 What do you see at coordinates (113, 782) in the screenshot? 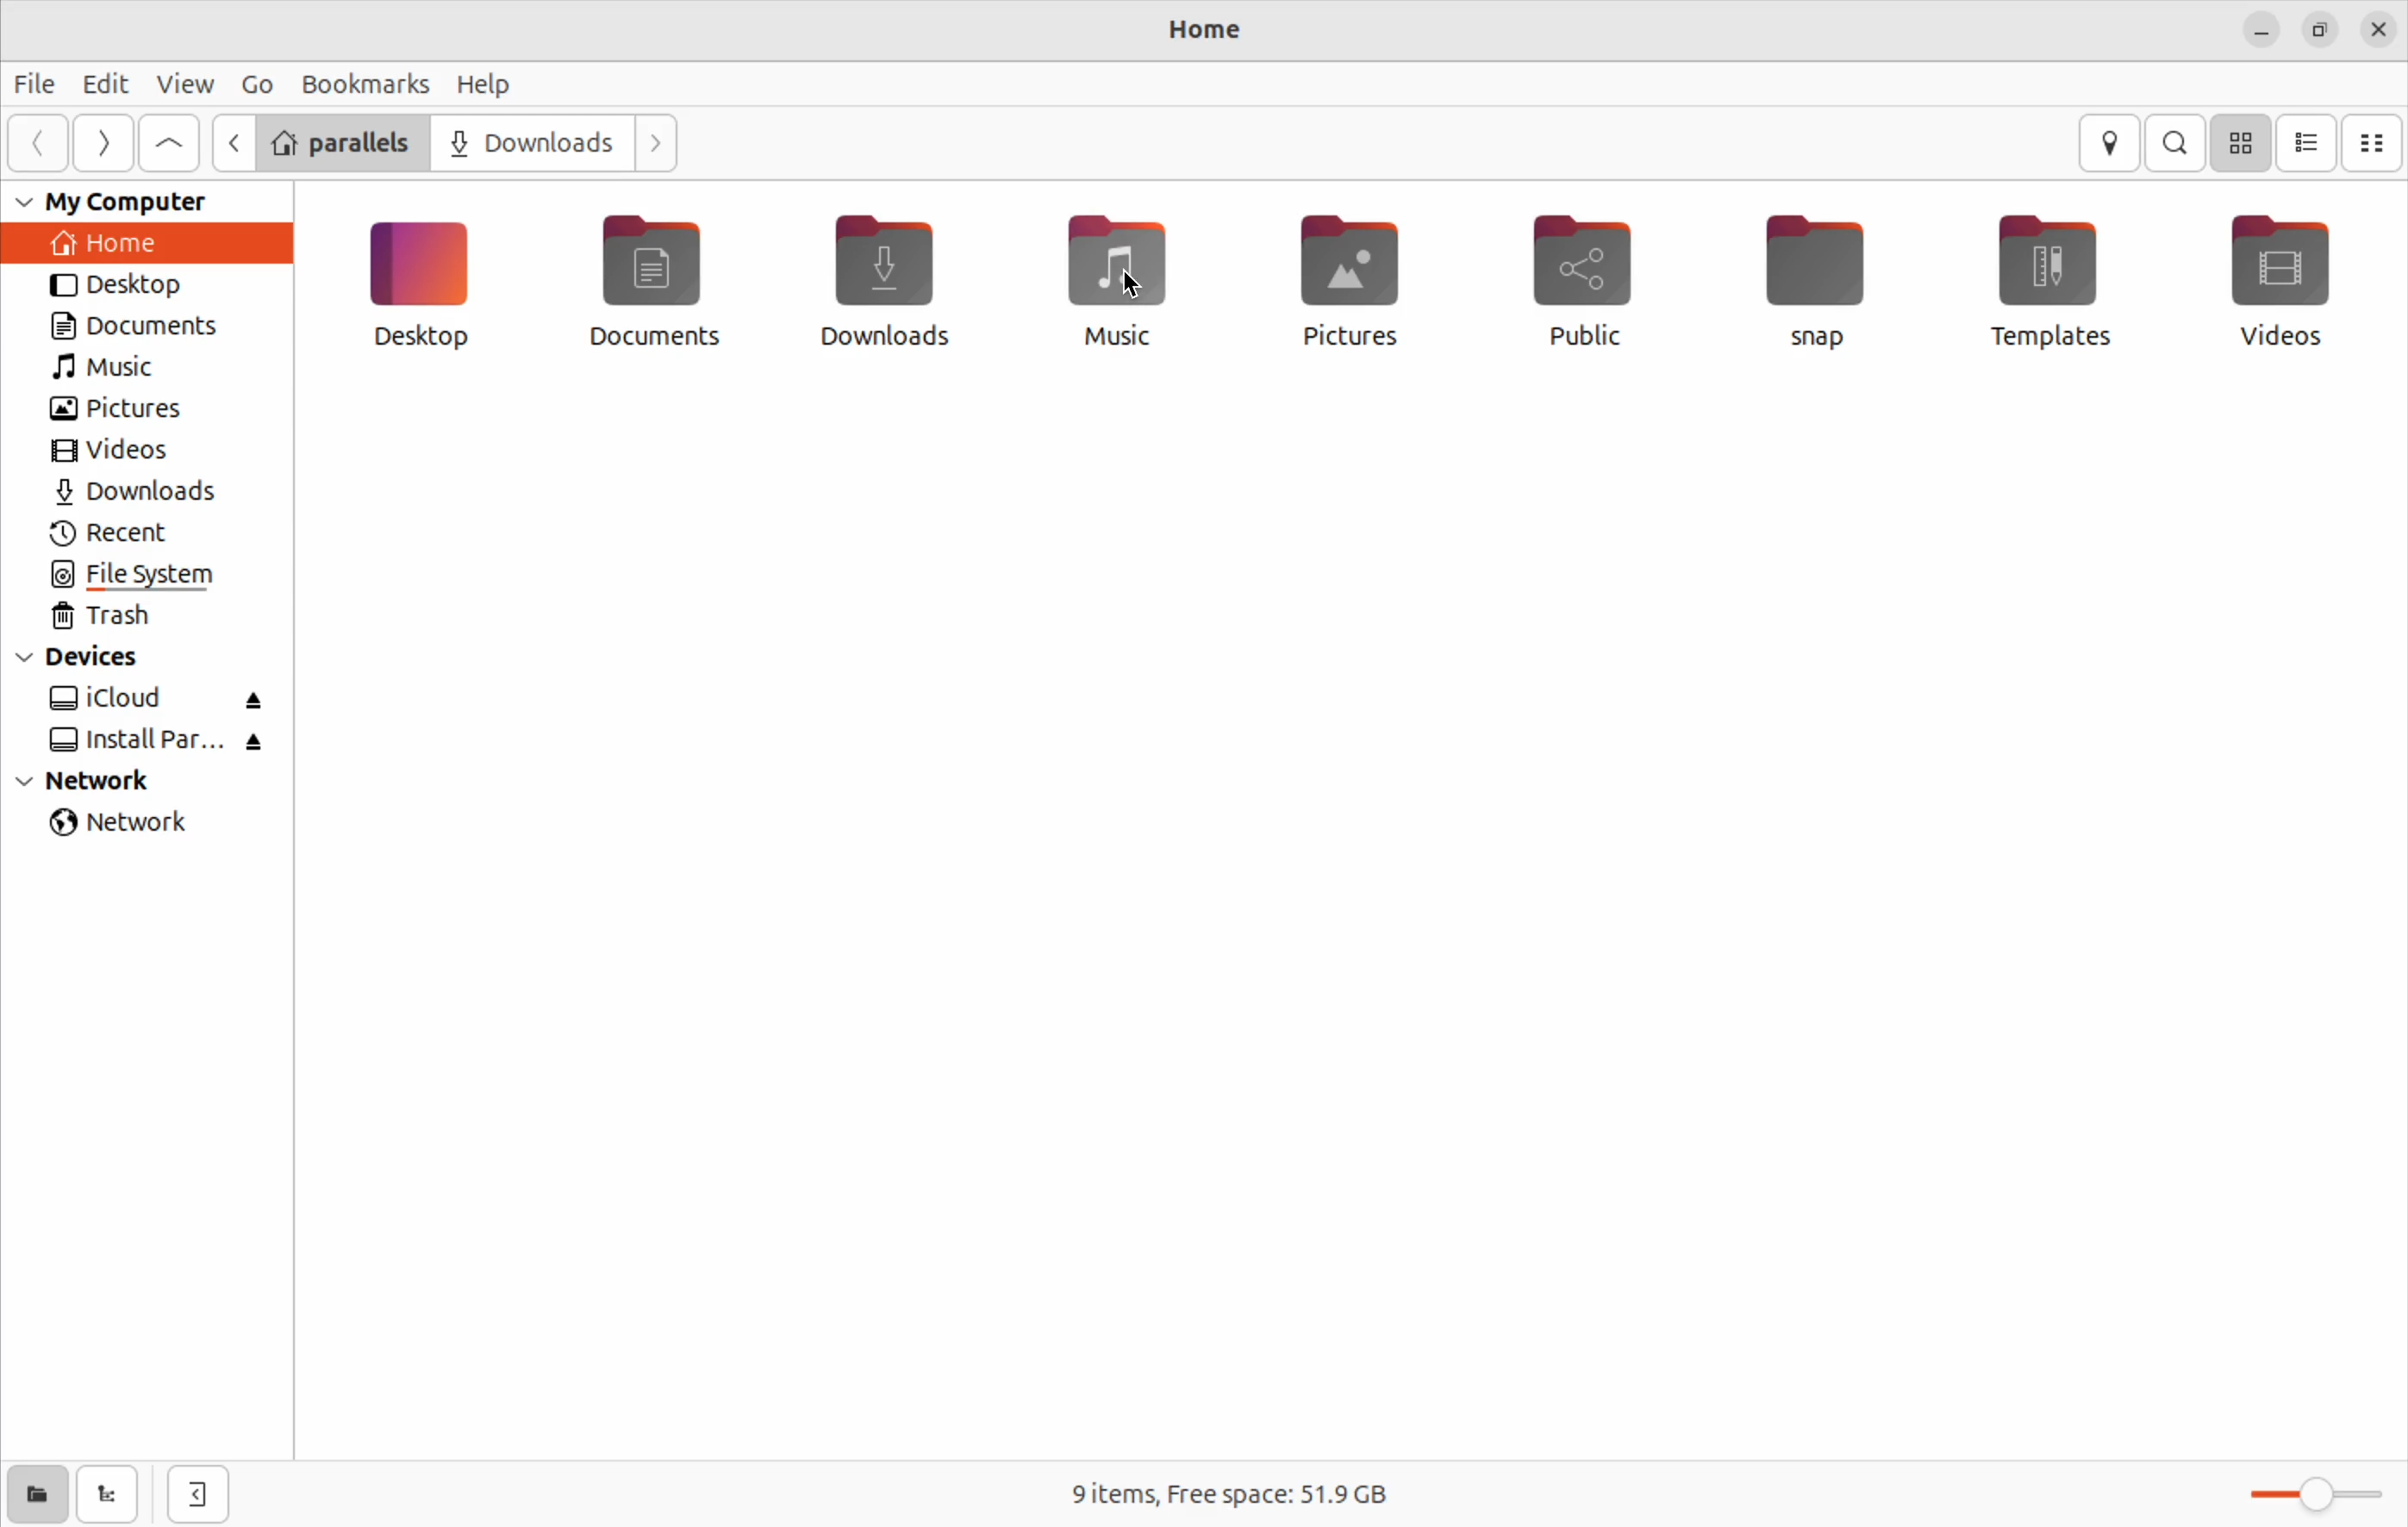
I see `network` at bounding box center [113, 782].